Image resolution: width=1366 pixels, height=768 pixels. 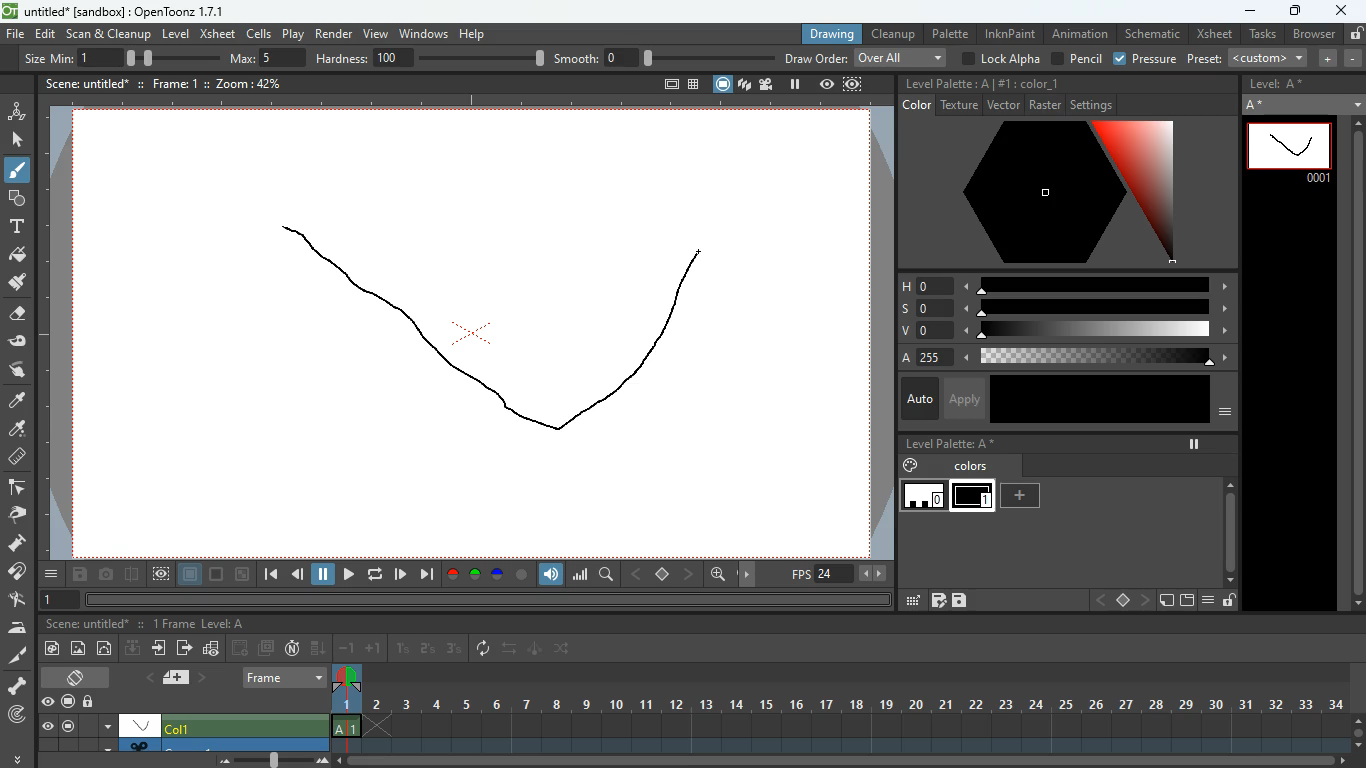 What do you see at coordinates (663, 573) in the screenshot?
I see `center` at bounding box center [663, 573].